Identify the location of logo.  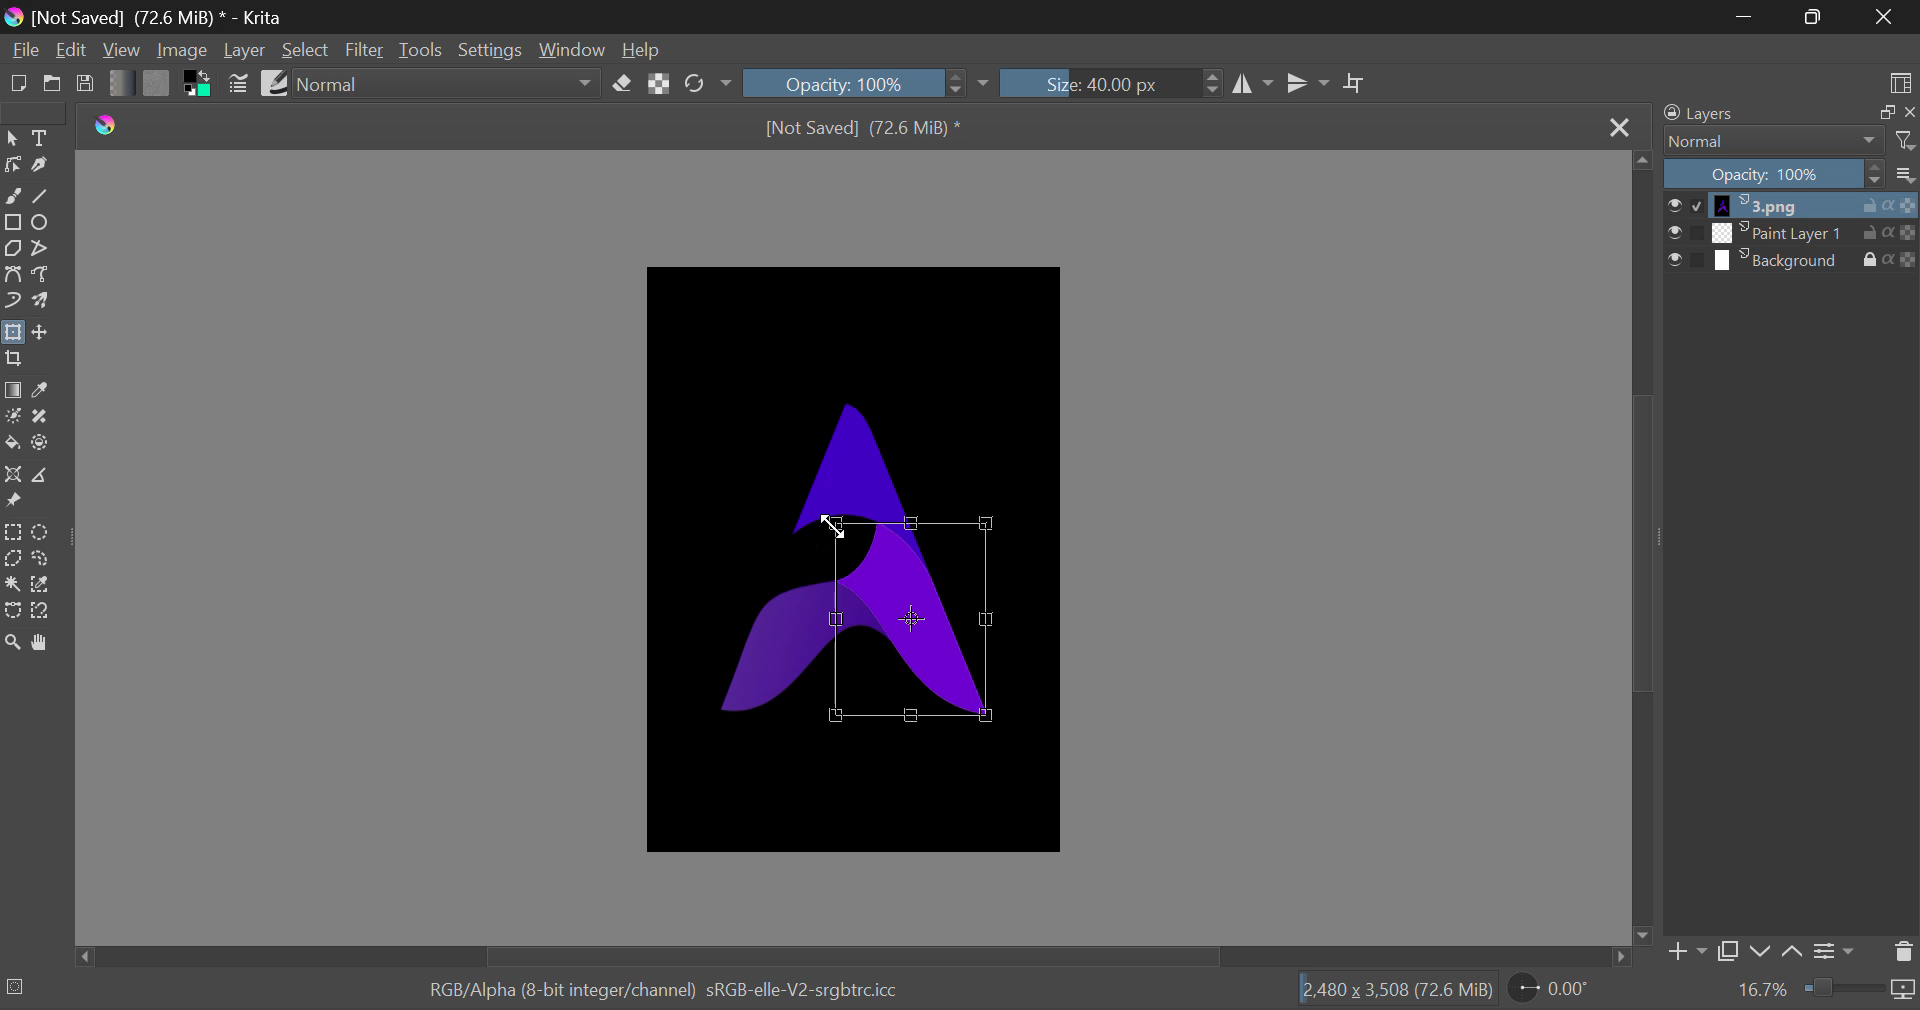
(110, 126).